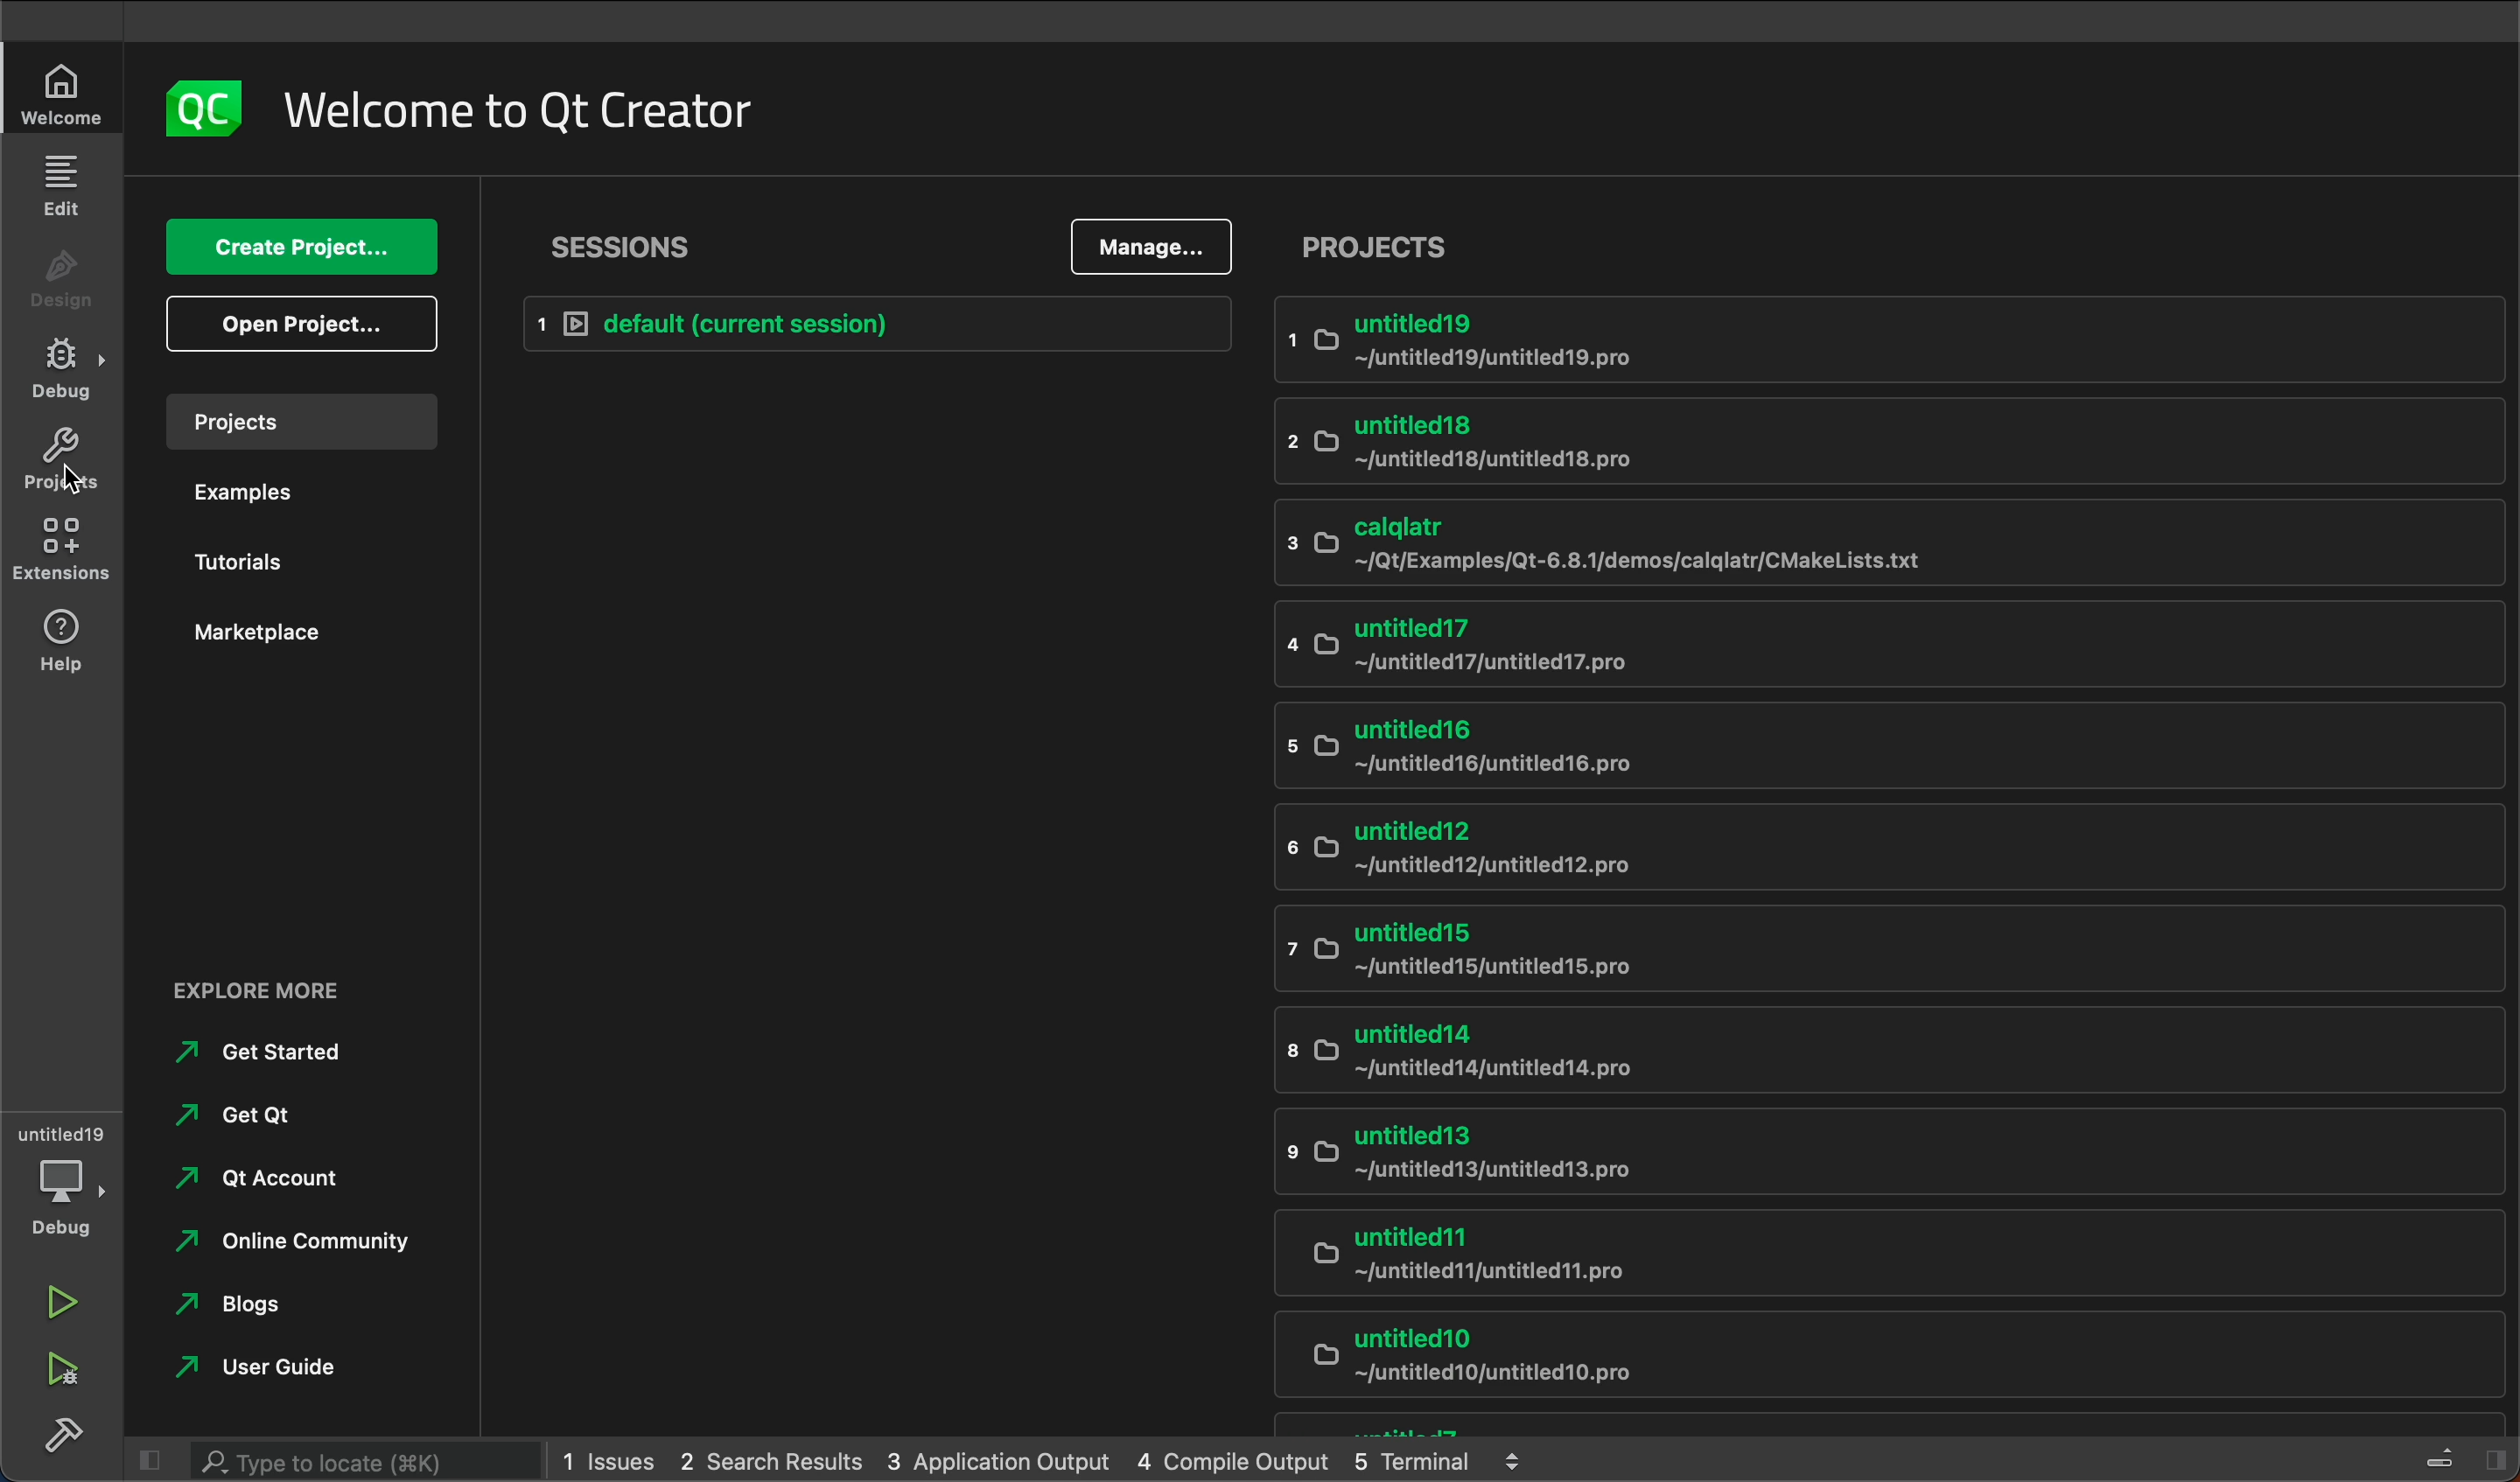 The width and height of the screenshot is (2520, 1482). I want to click on calqlatr, so click(1876, 541).